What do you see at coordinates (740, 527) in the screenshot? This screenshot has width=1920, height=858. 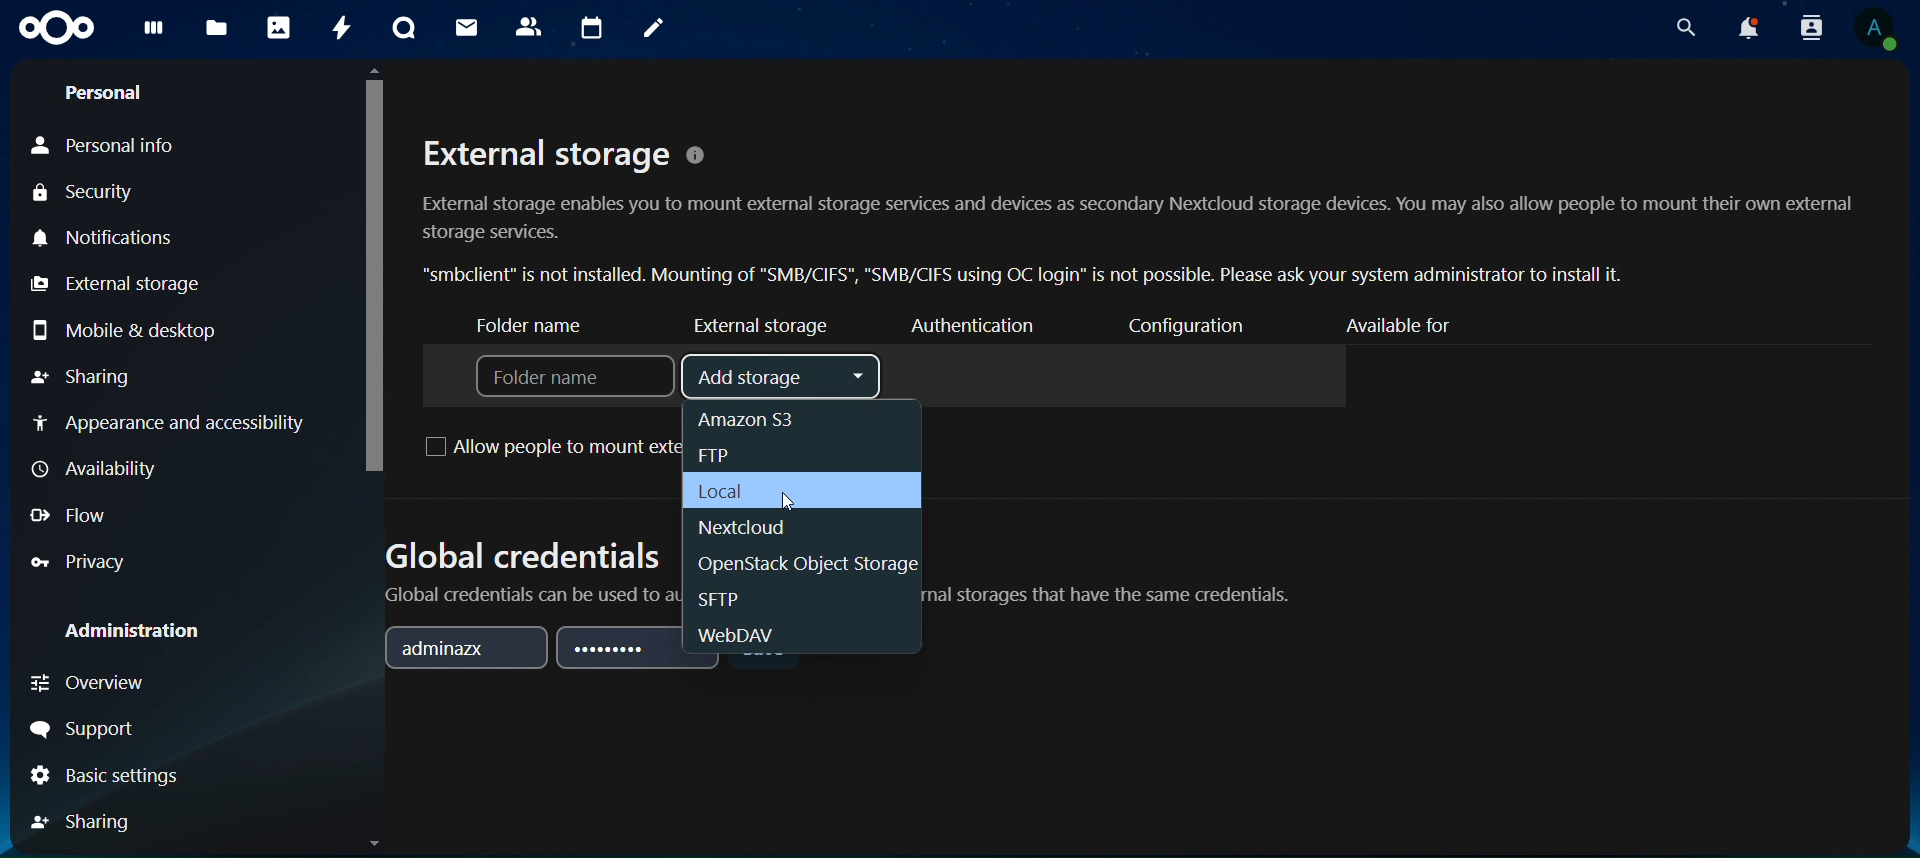 I see `nextcloud` at bounding box center [740, 527].